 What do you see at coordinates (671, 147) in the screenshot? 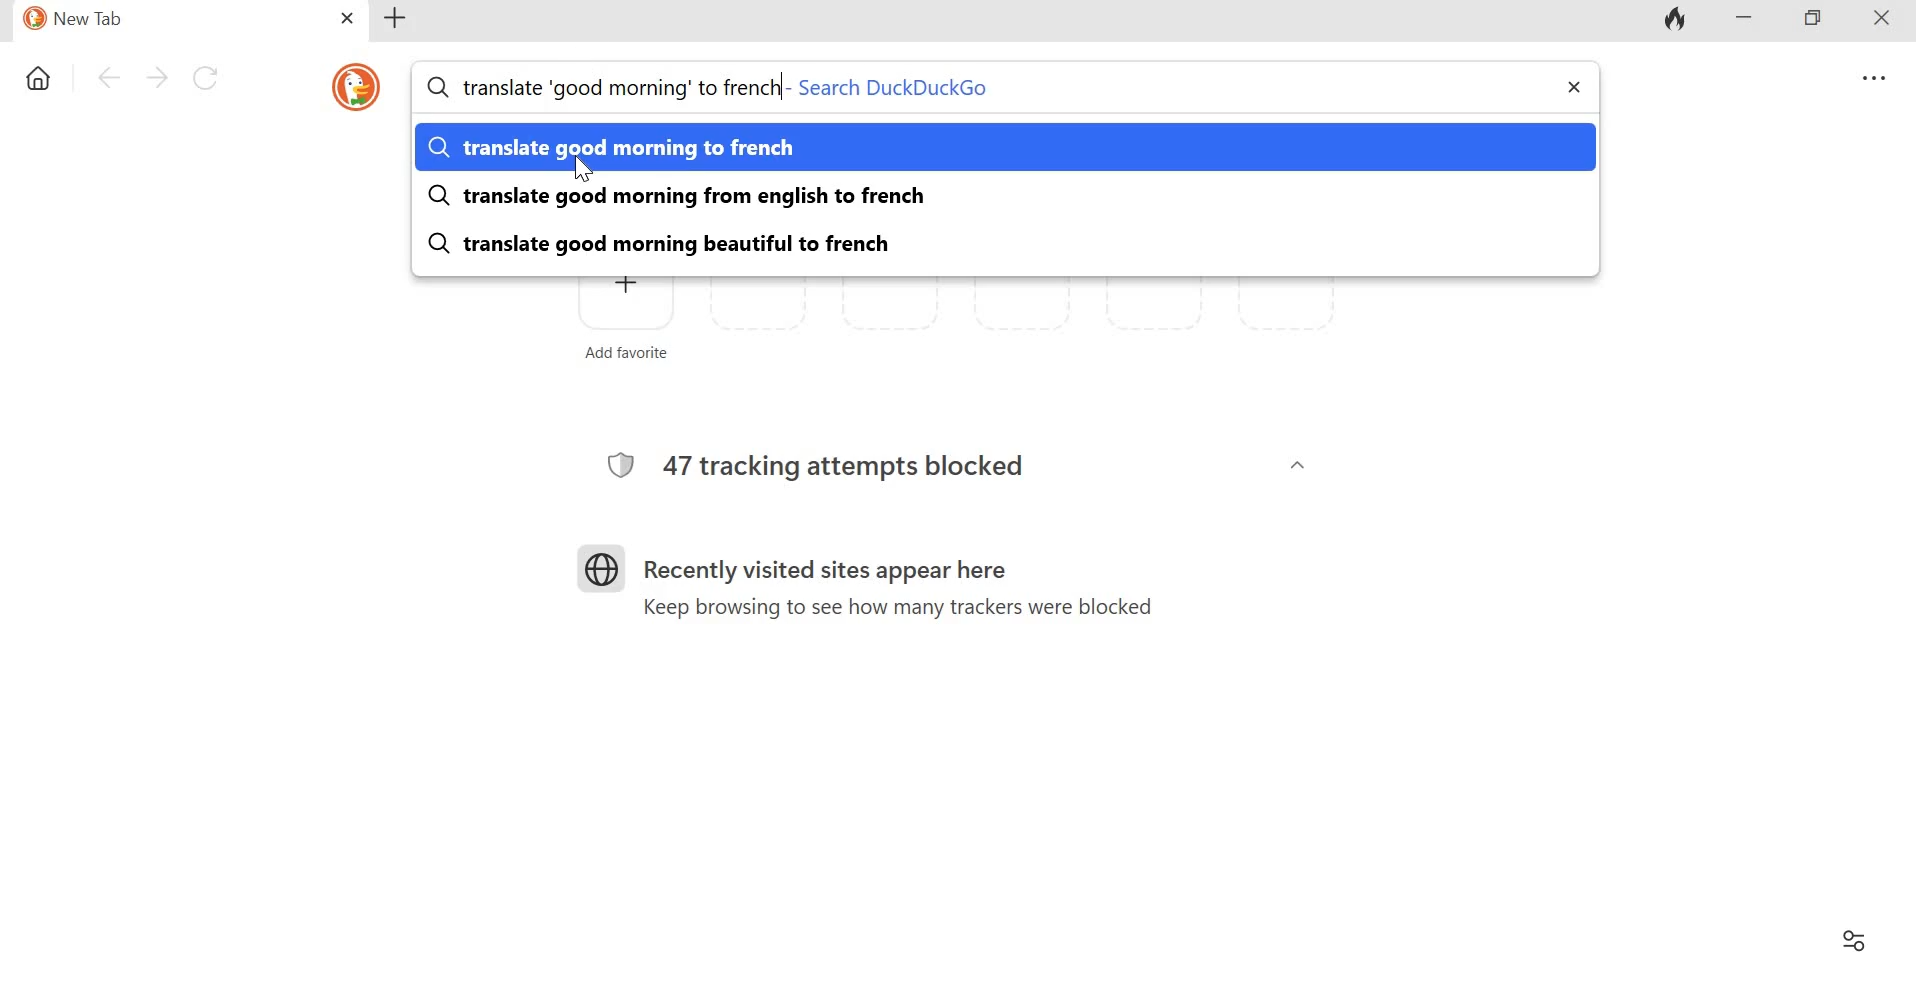
I see `translate good morning to french` at bounding box center [671, 147].